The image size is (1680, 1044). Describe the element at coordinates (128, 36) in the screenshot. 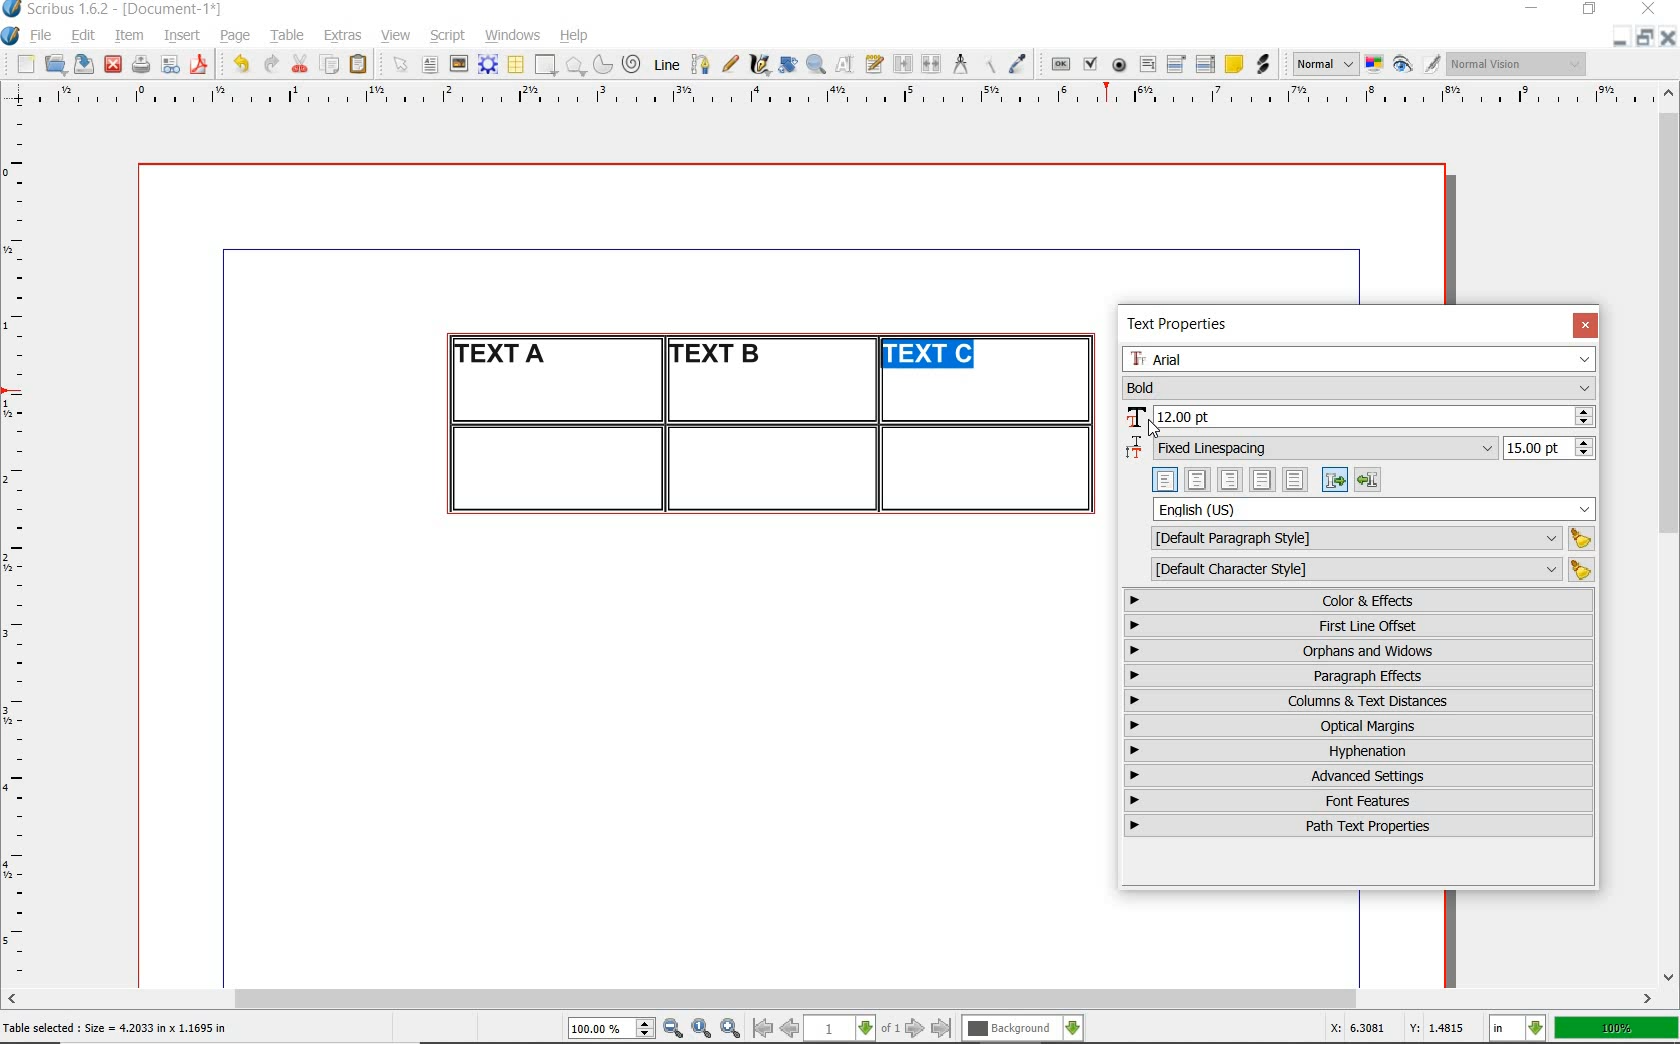

I see `item` at that location.